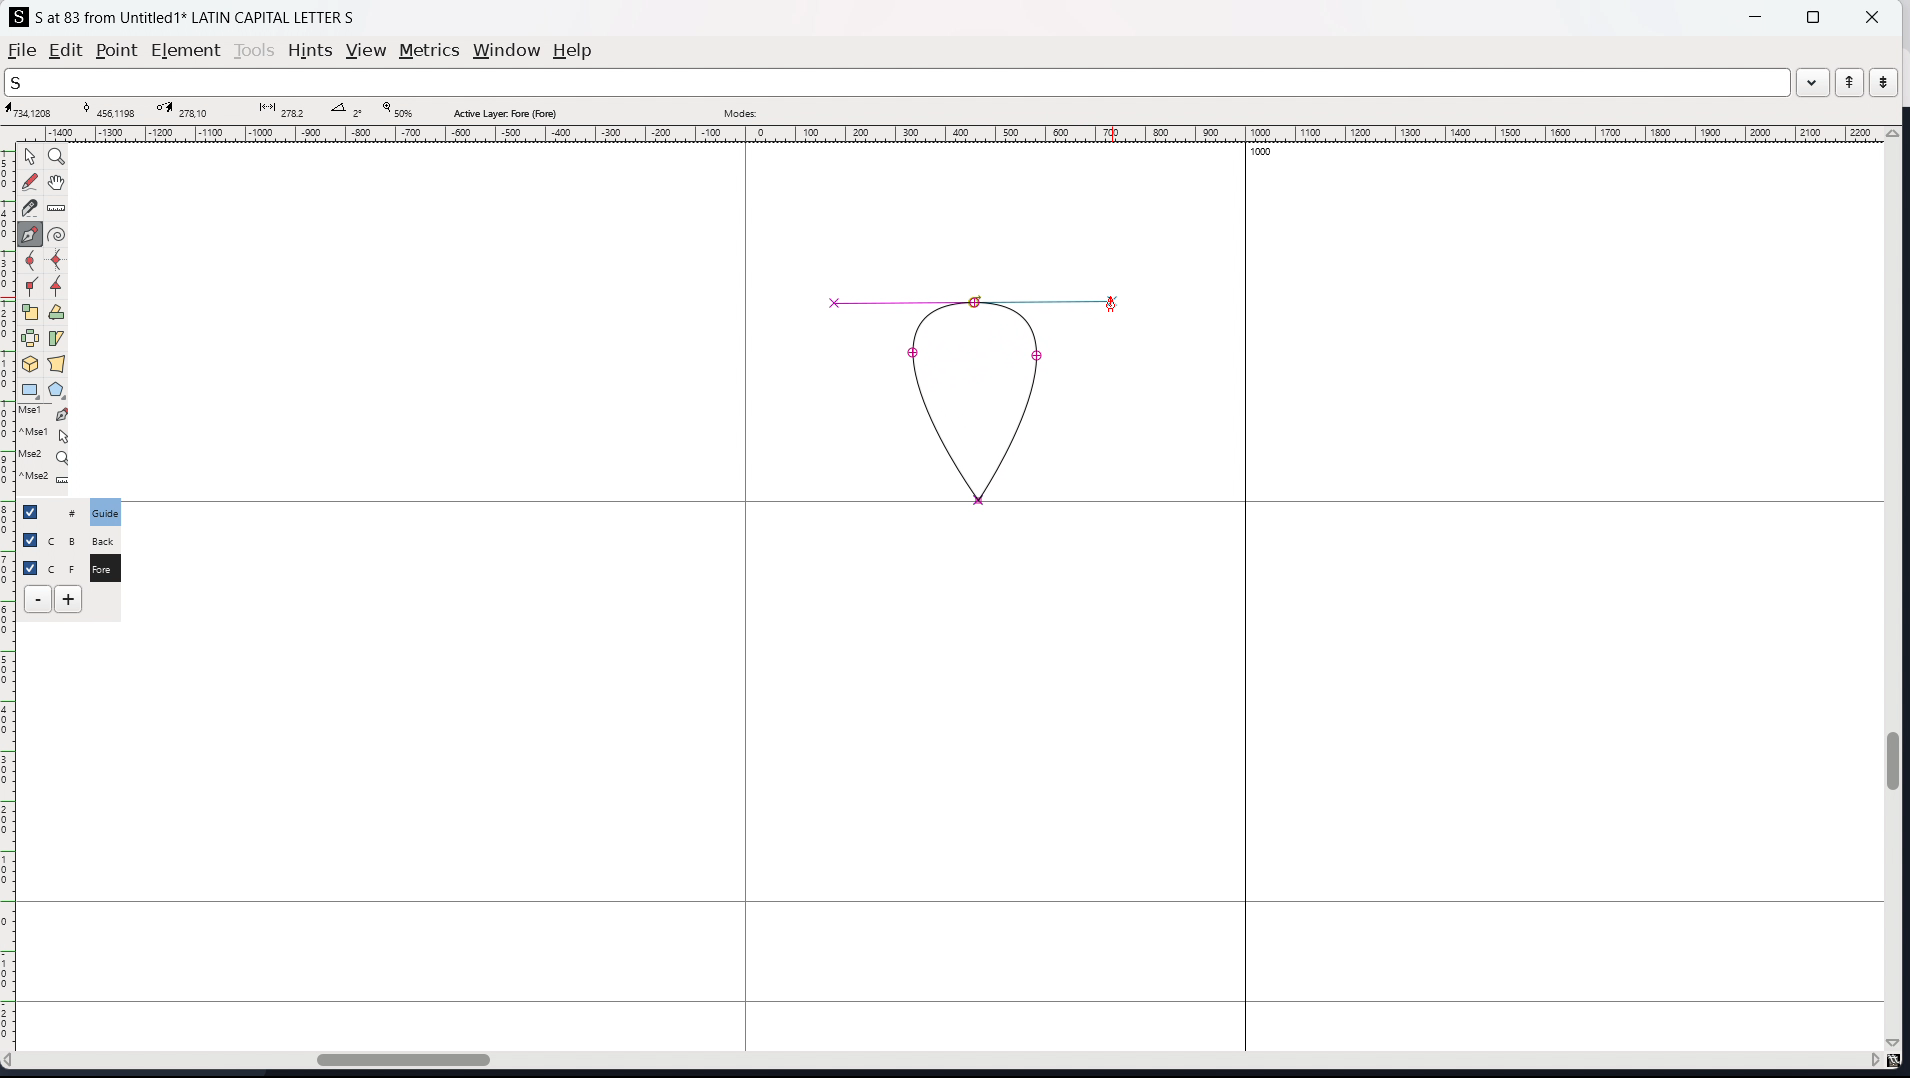  What do you see at coordinates (58, 261) in the screenshot?
I see `add a curve point always either vertically or horizontally` at bounding box center [58, 261].